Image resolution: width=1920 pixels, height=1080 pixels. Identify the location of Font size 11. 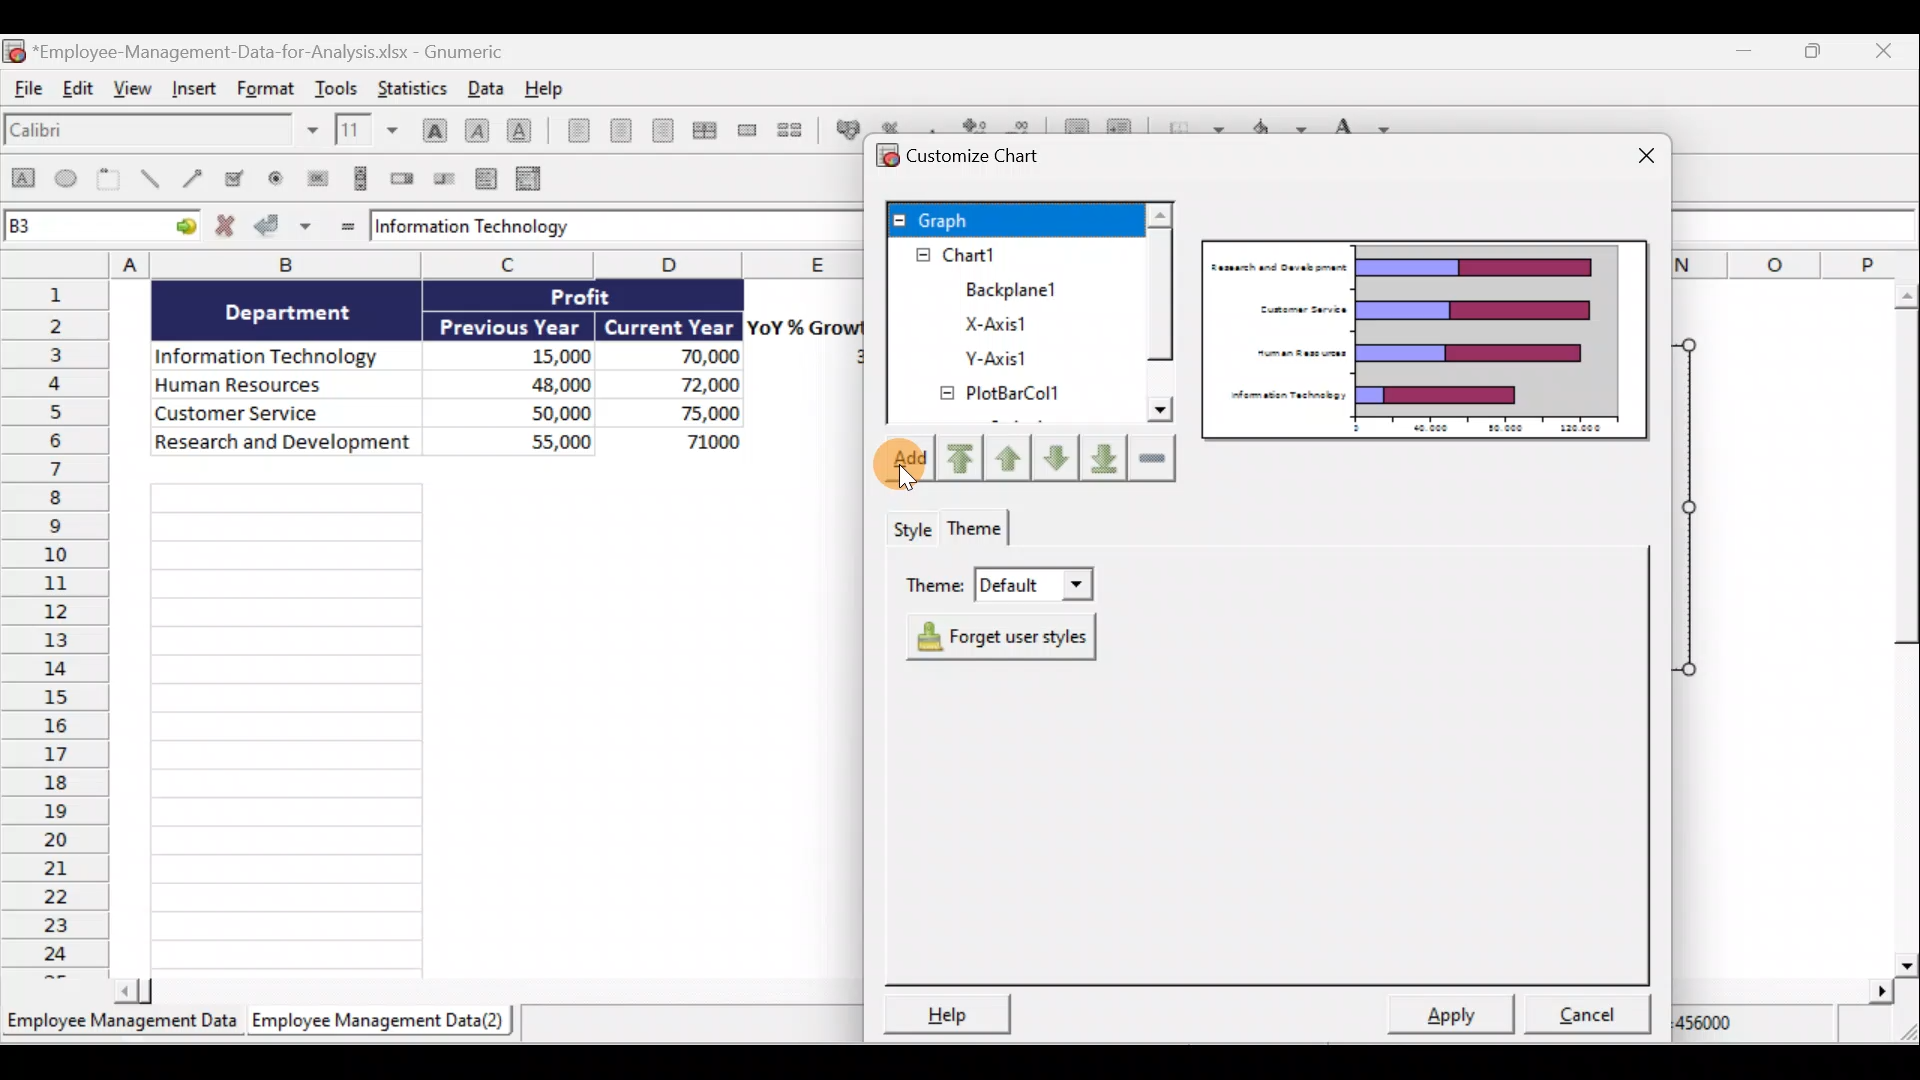
(364, 129).